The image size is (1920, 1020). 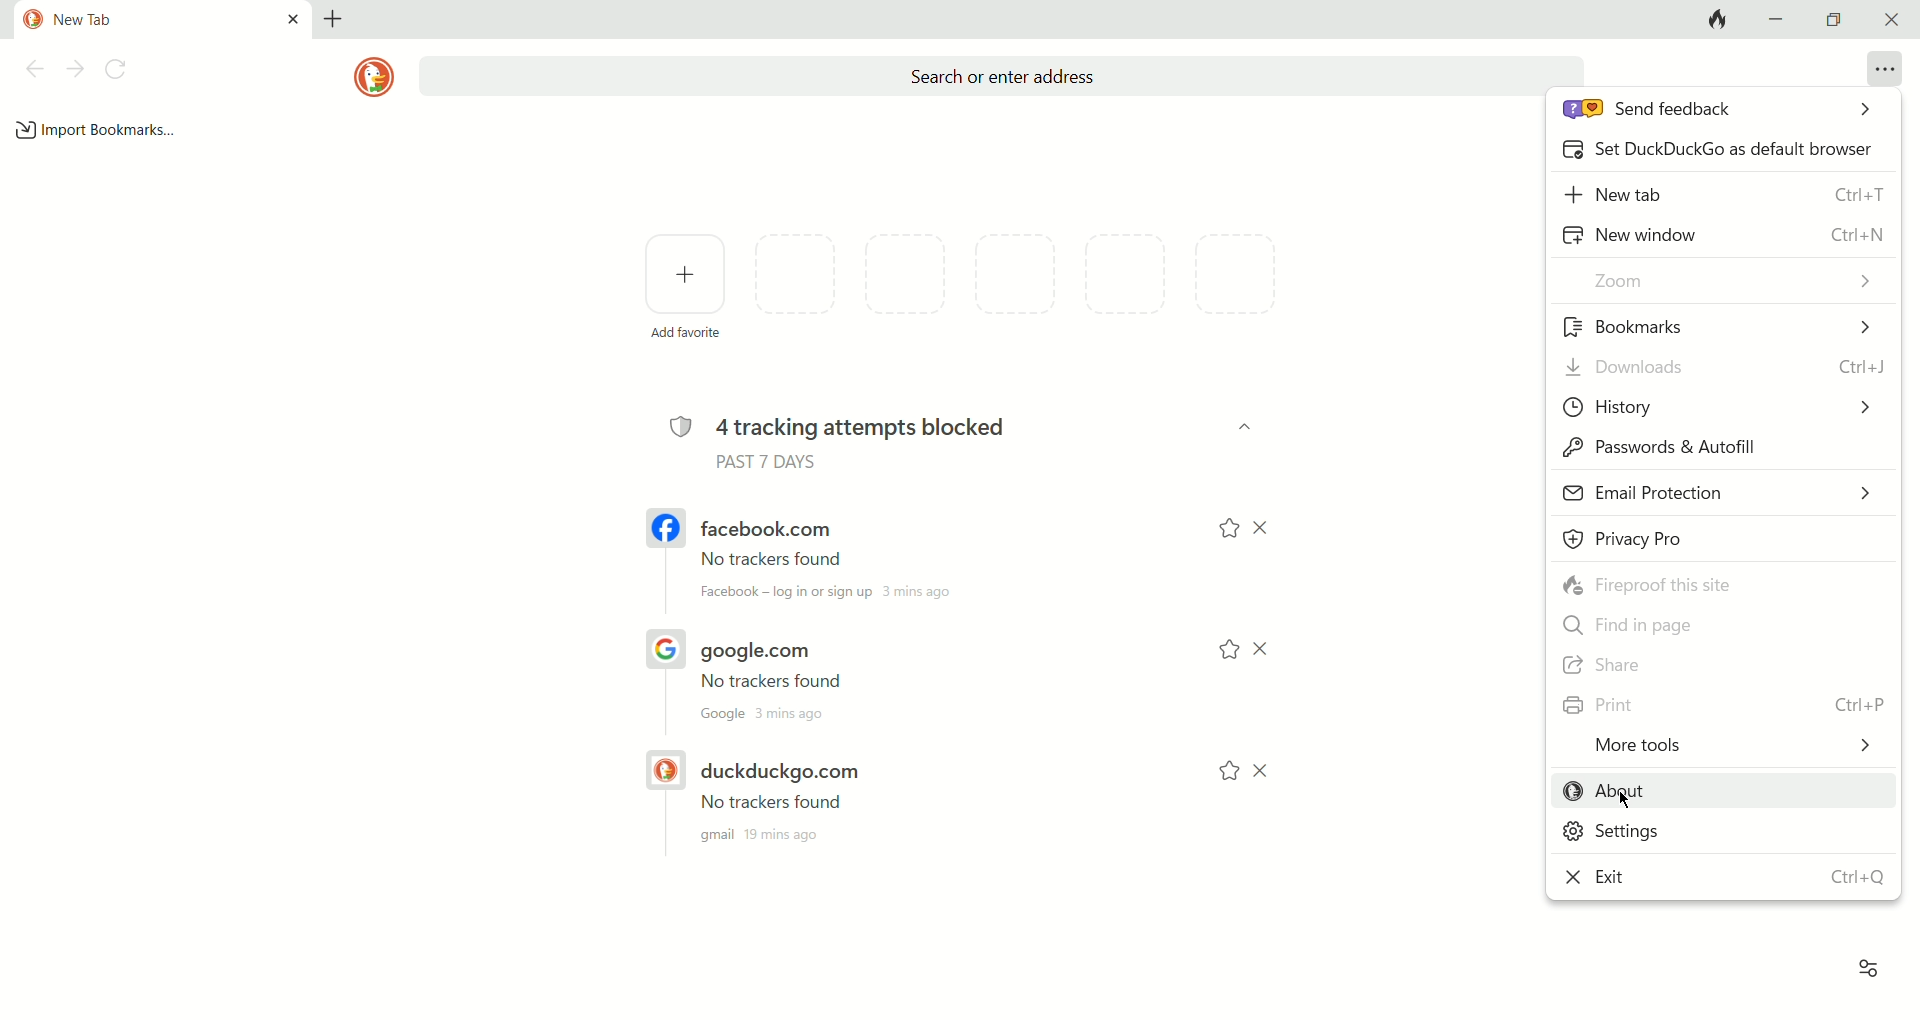 I want to click on previous, so click(x=34, y=68).